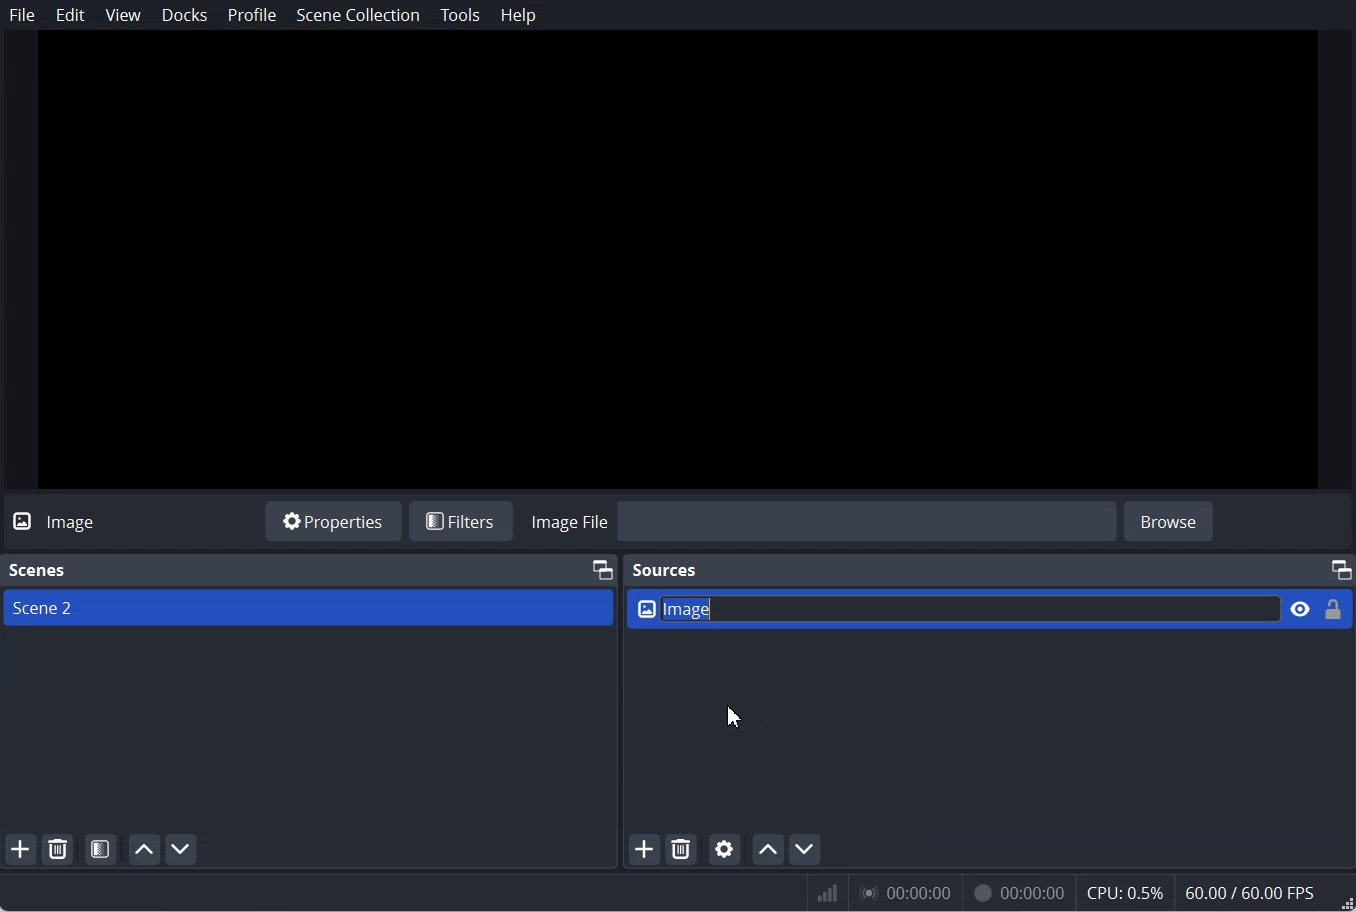 The height and width of the screenshot is (912, 1356). Describe the element at coordinates (1172, 520) in the screenshot. I see `browse` at that location.